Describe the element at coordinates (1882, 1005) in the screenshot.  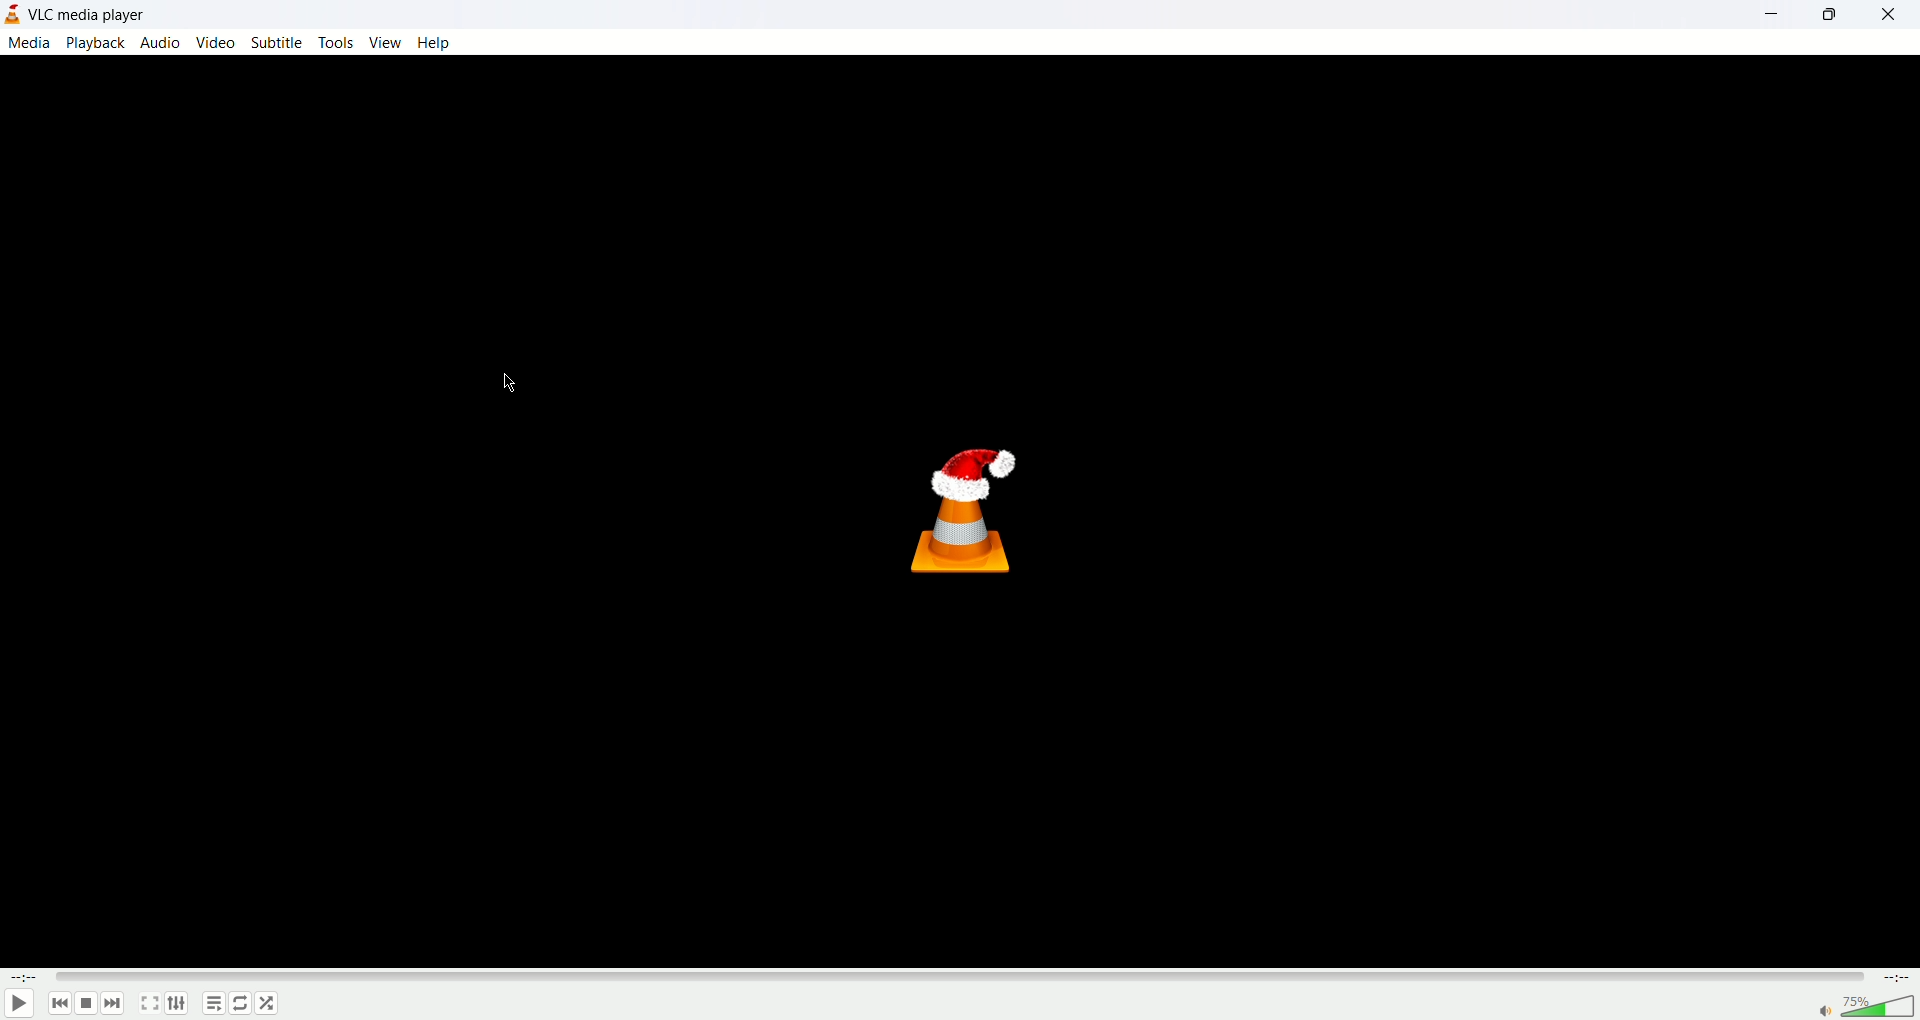
I see `volume bar` at that location.